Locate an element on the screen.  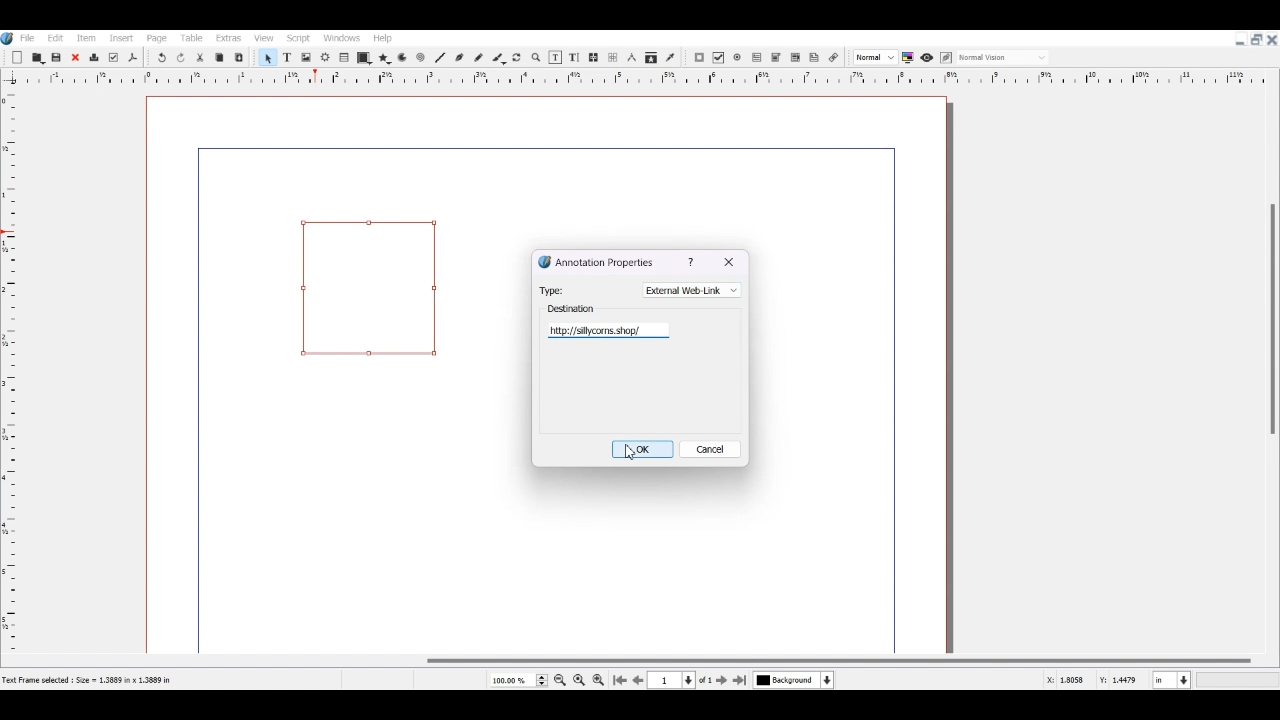
Vertical scale is located at coordinates (628, 79).